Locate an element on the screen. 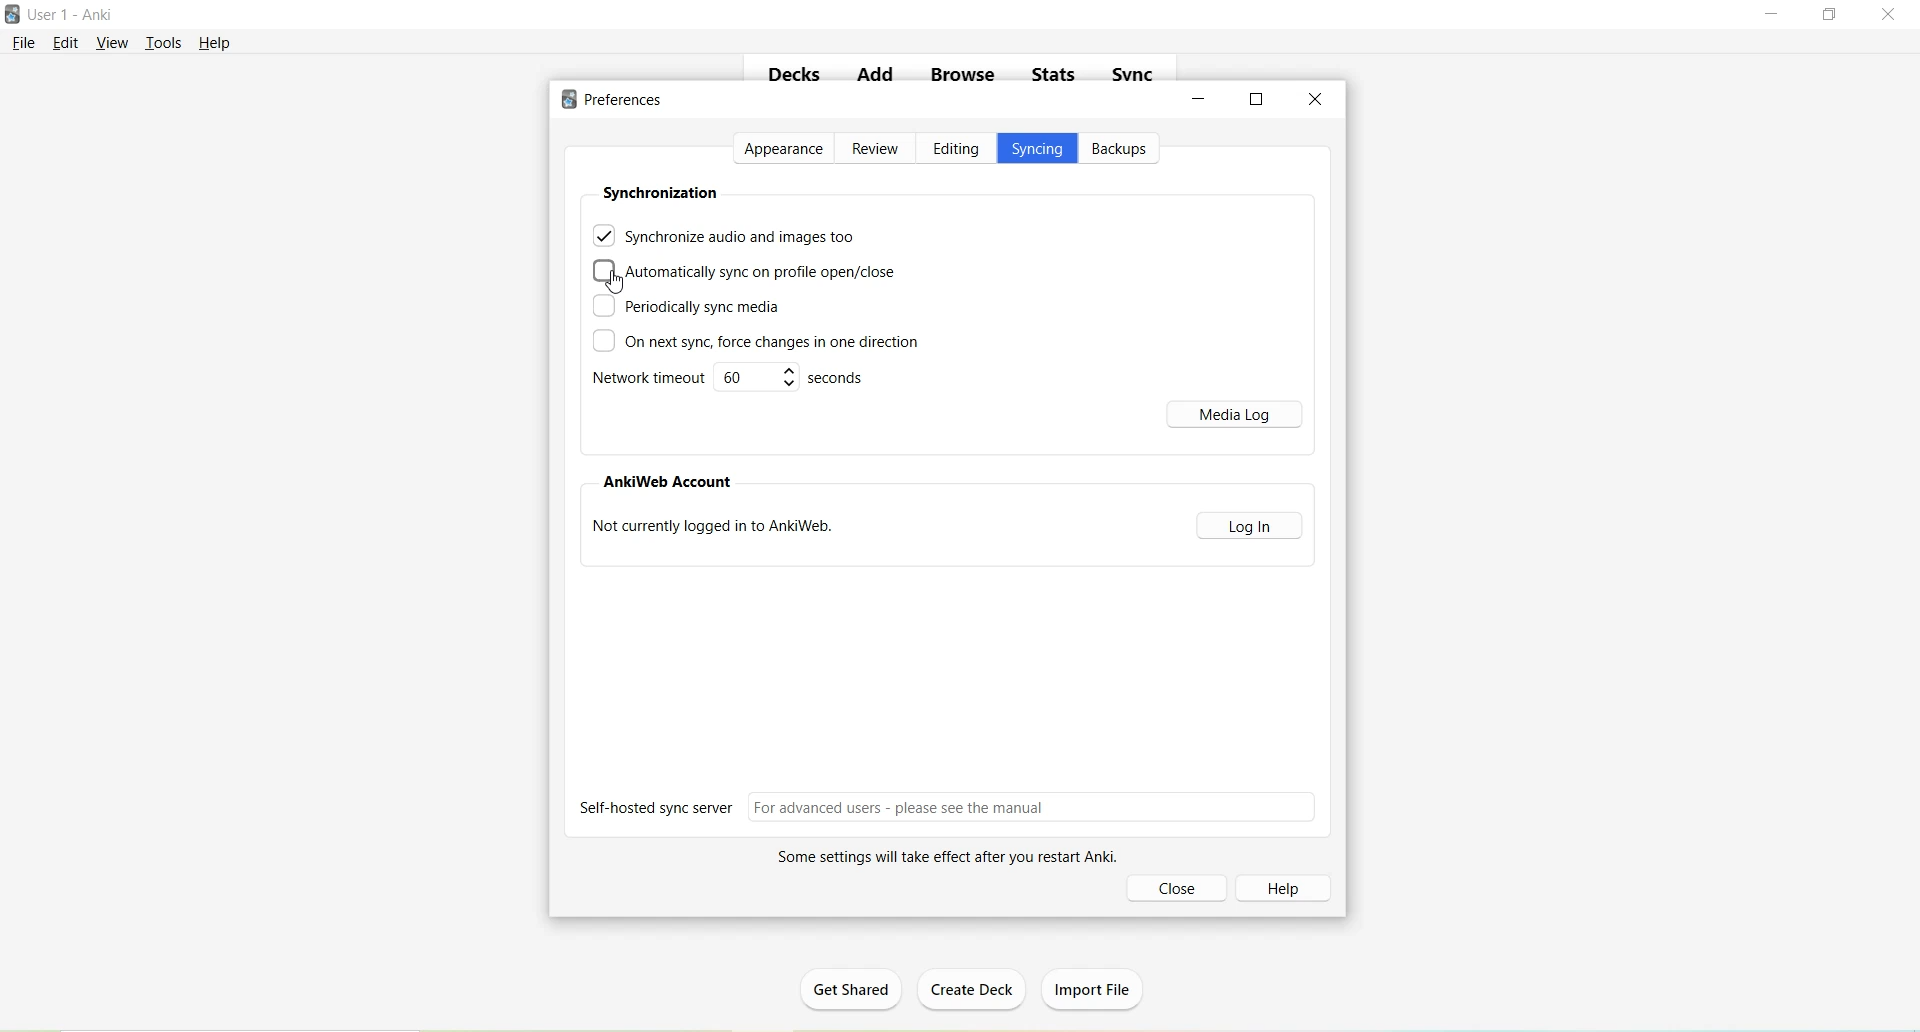 This screenshot has height=1032, width=1920. AnkiWeb Account is located at coordinates (671, 483).